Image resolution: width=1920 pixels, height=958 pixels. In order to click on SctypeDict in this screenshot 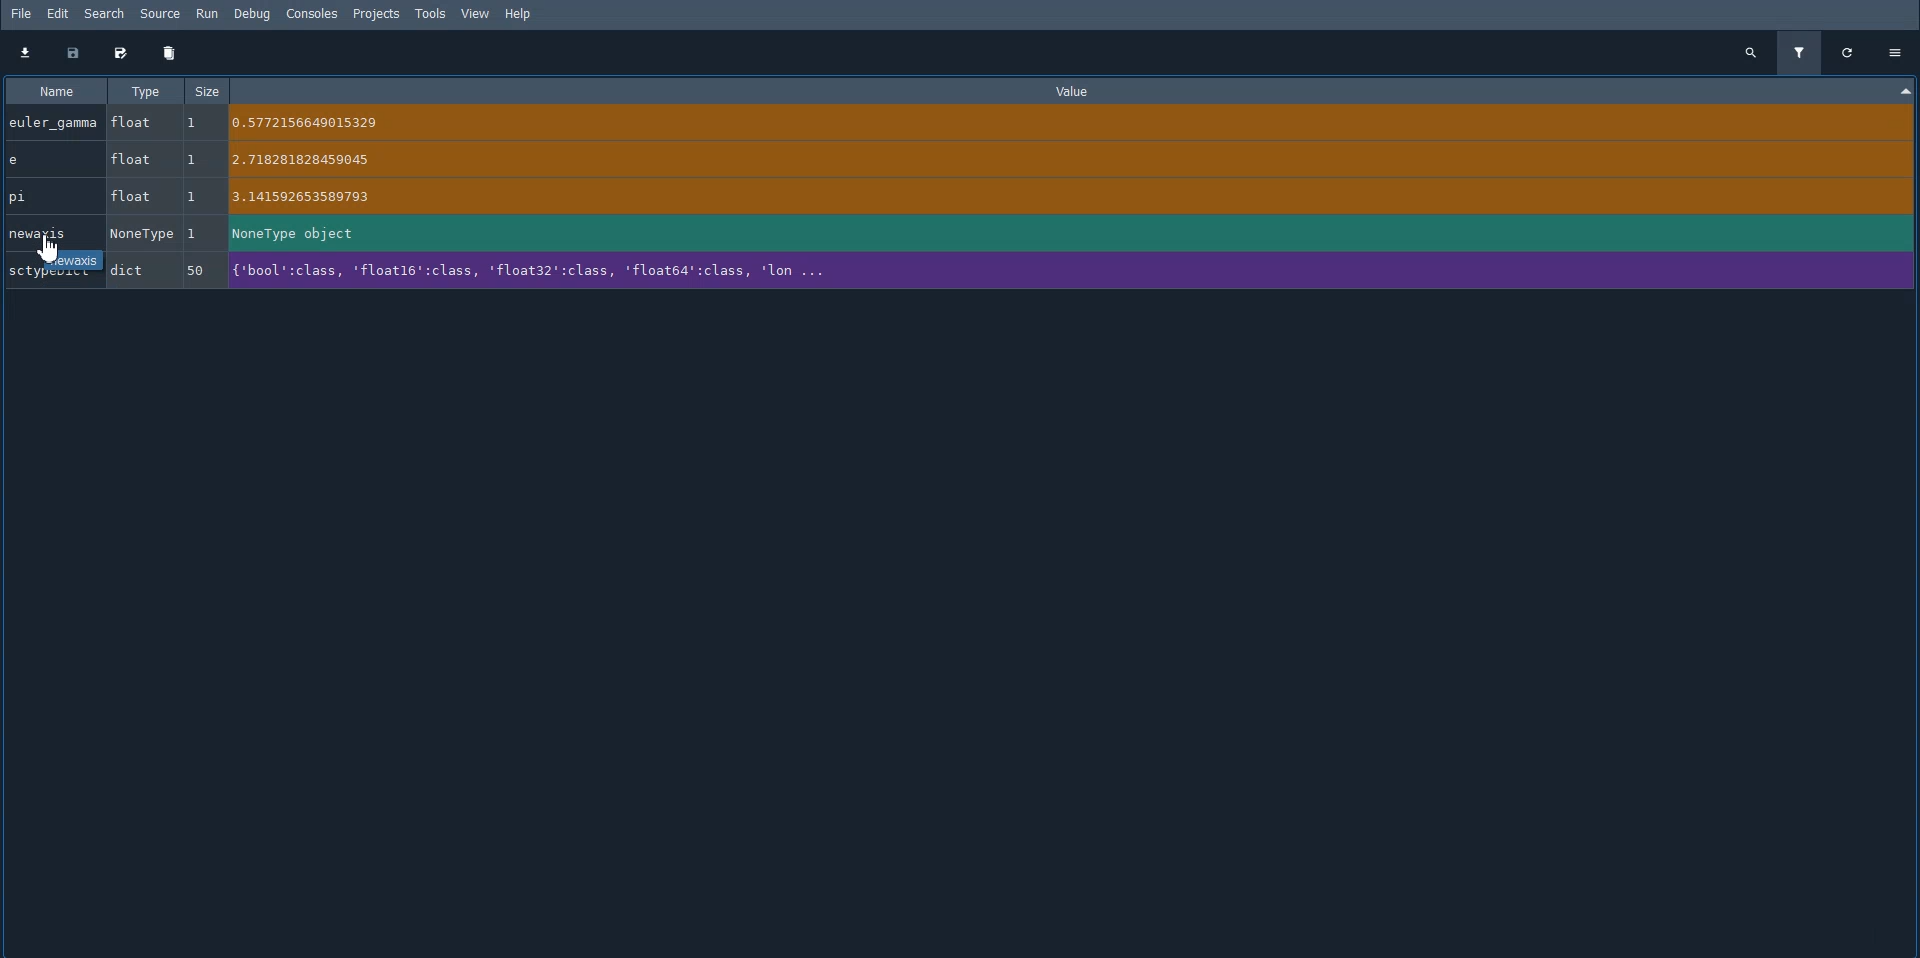, I will do `click(960, 269)`.